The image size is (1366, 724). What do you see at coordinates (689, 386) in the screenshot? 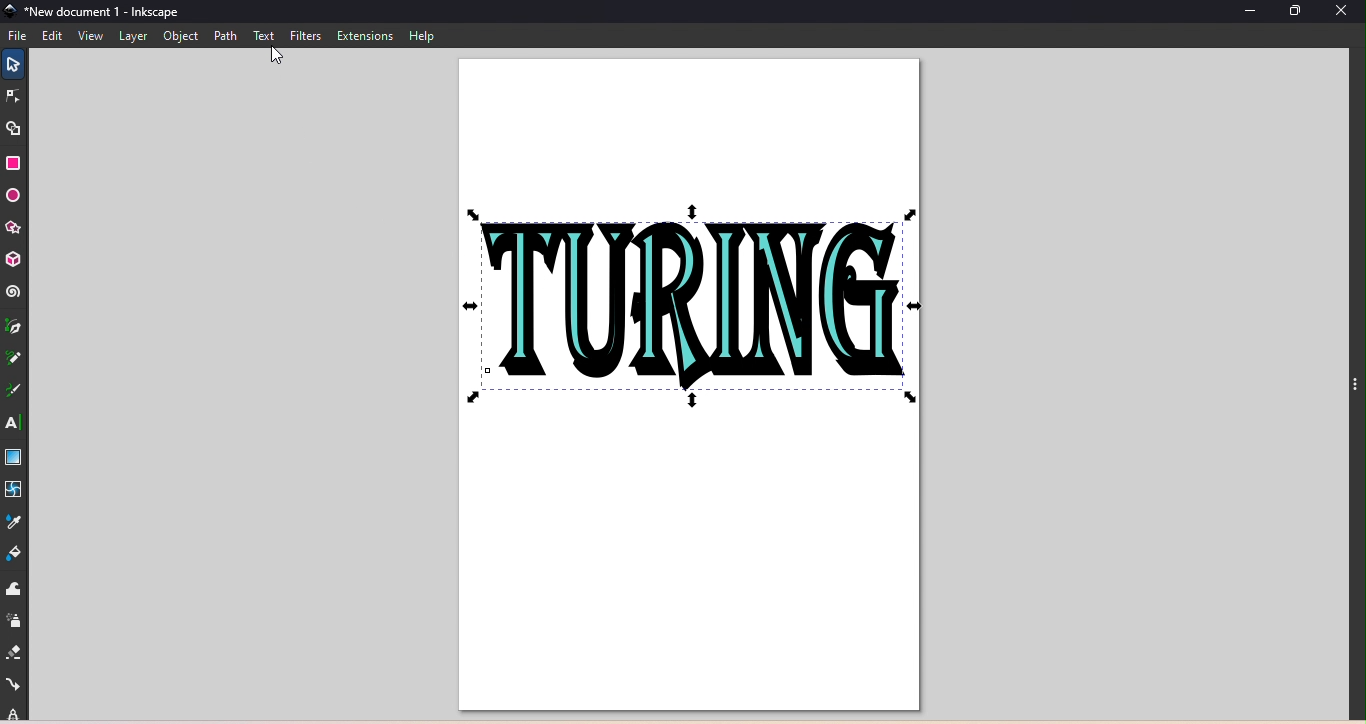
I see `Canvas` at bounding box center [689, 386].